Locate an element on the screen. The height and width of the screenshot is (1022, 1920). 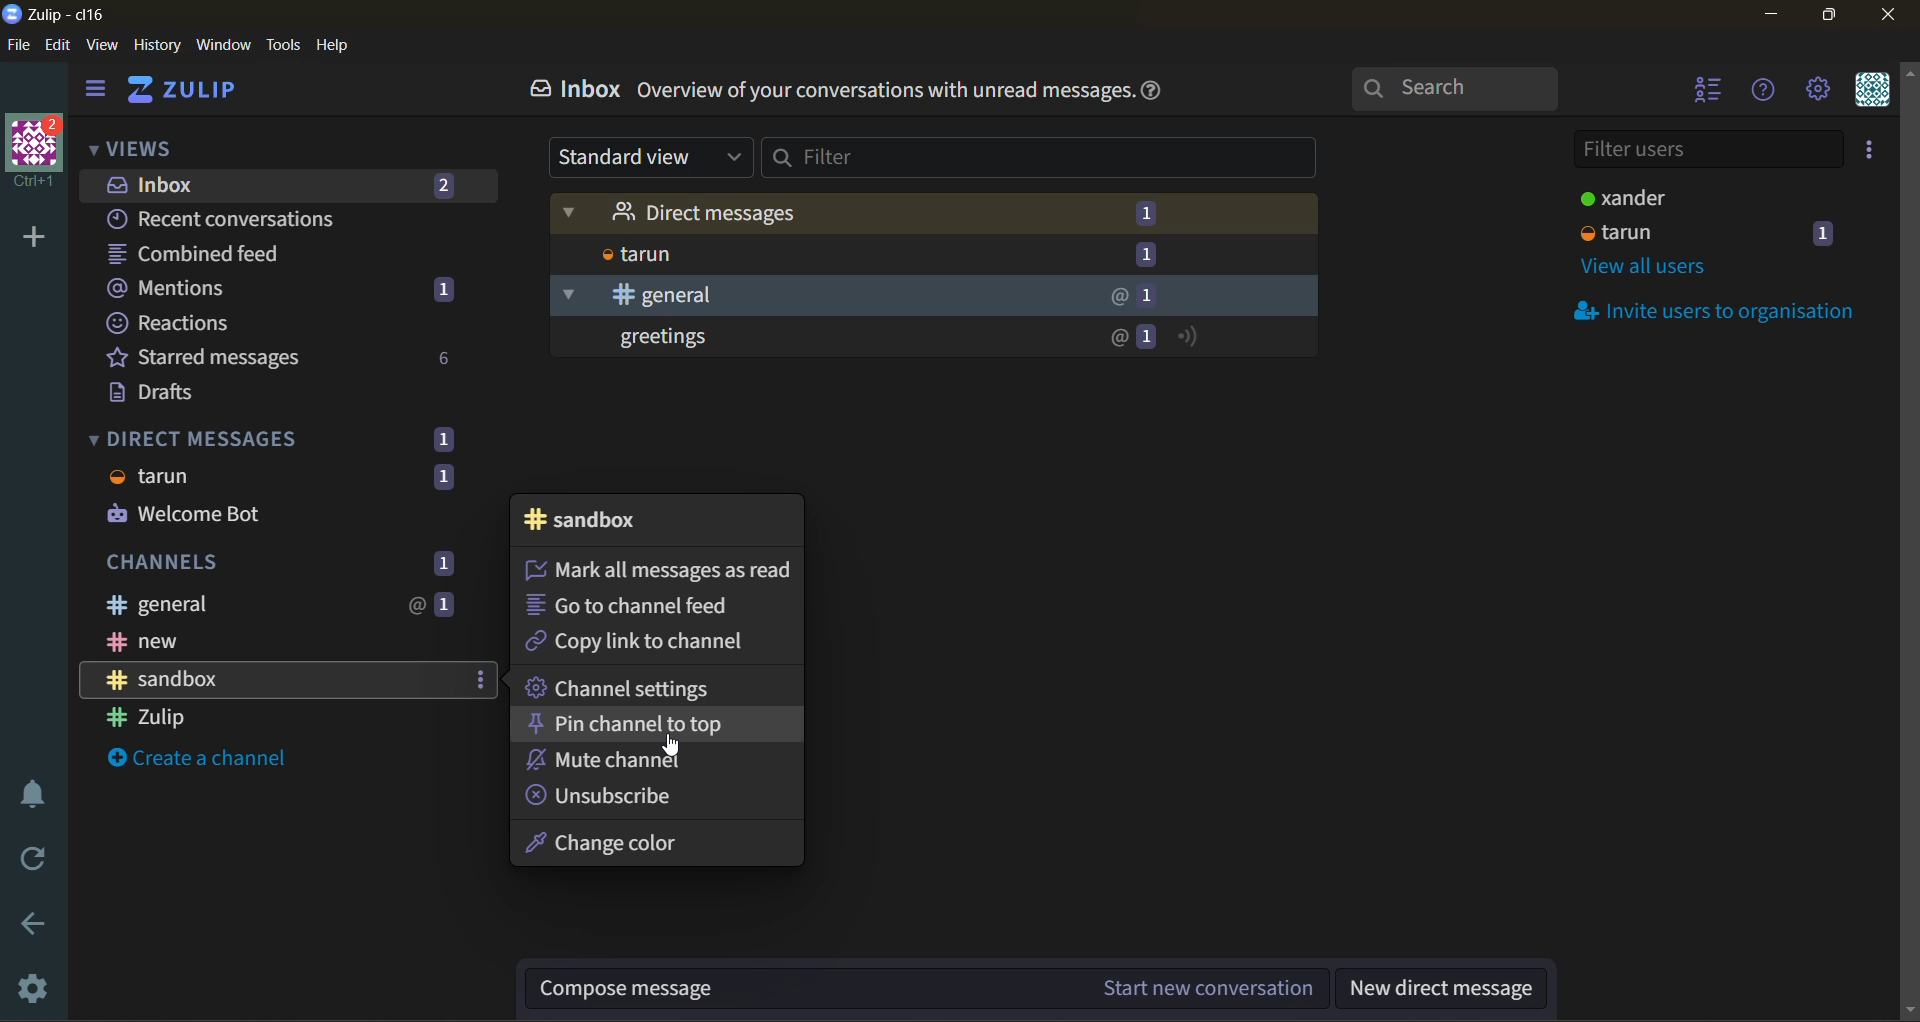
filter users is located at coordinates (1705, 151).